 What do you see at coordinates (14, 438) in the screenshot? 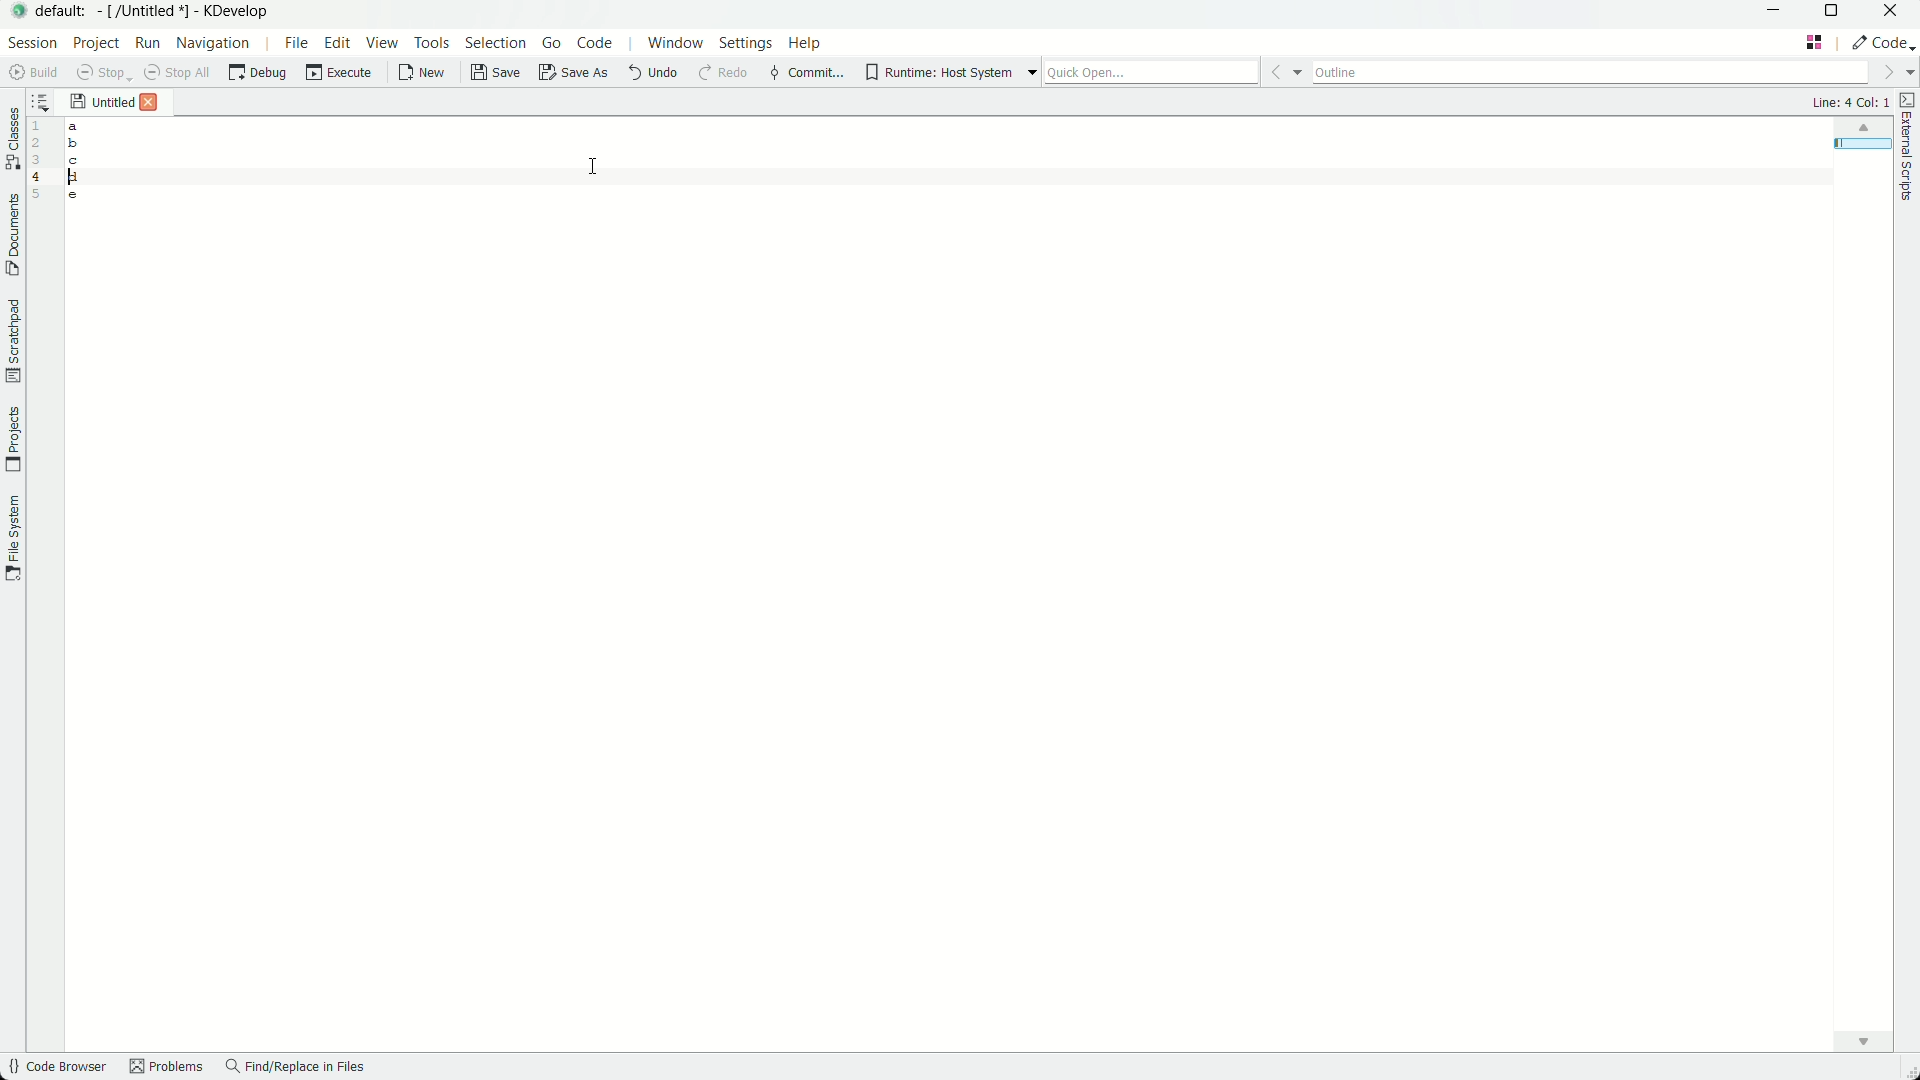
I see `projects` at bounding box center [14, 438].